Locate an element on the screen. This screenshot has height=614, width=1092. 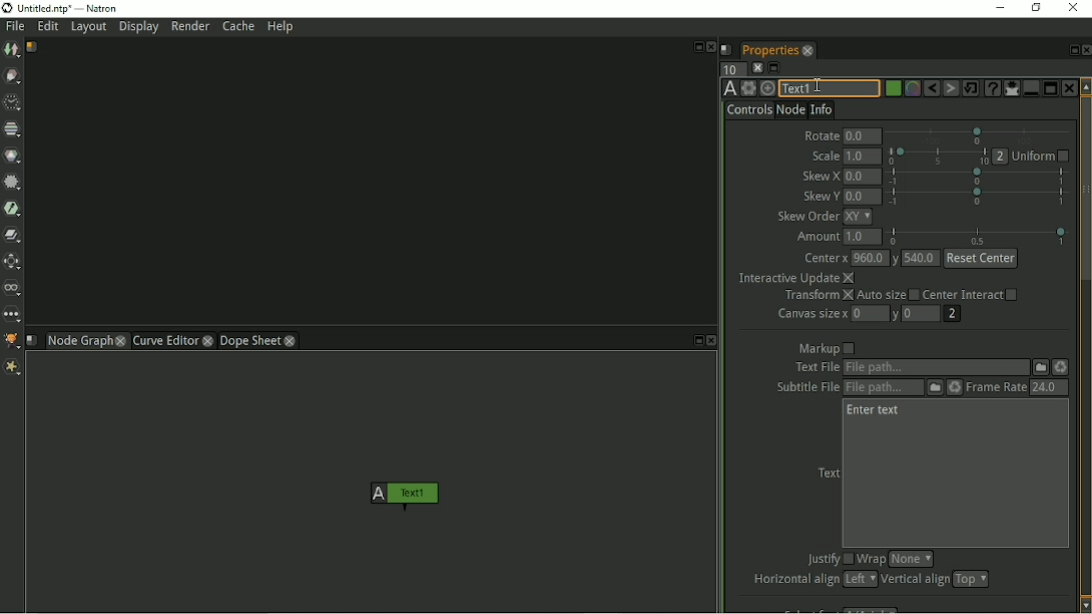
Render is located at coordinates (190, 26).